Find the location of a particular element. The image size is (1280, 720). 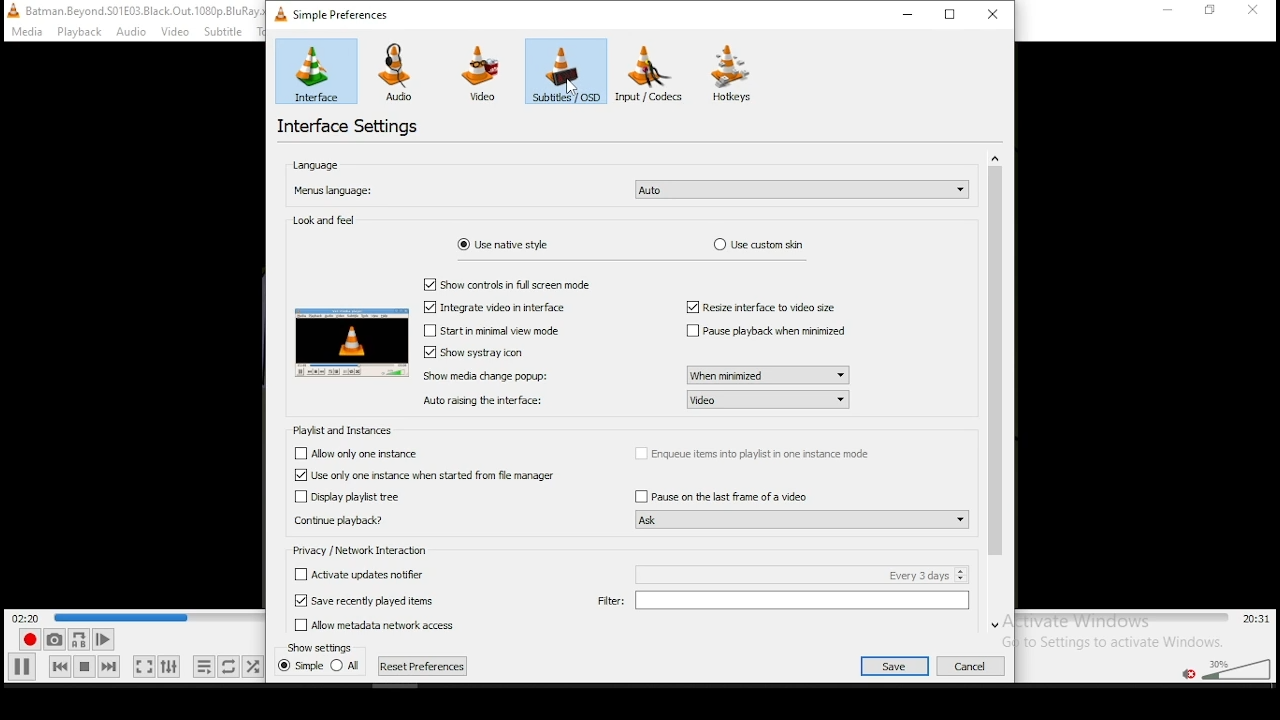

filter: is located at coordinates (782, 600).